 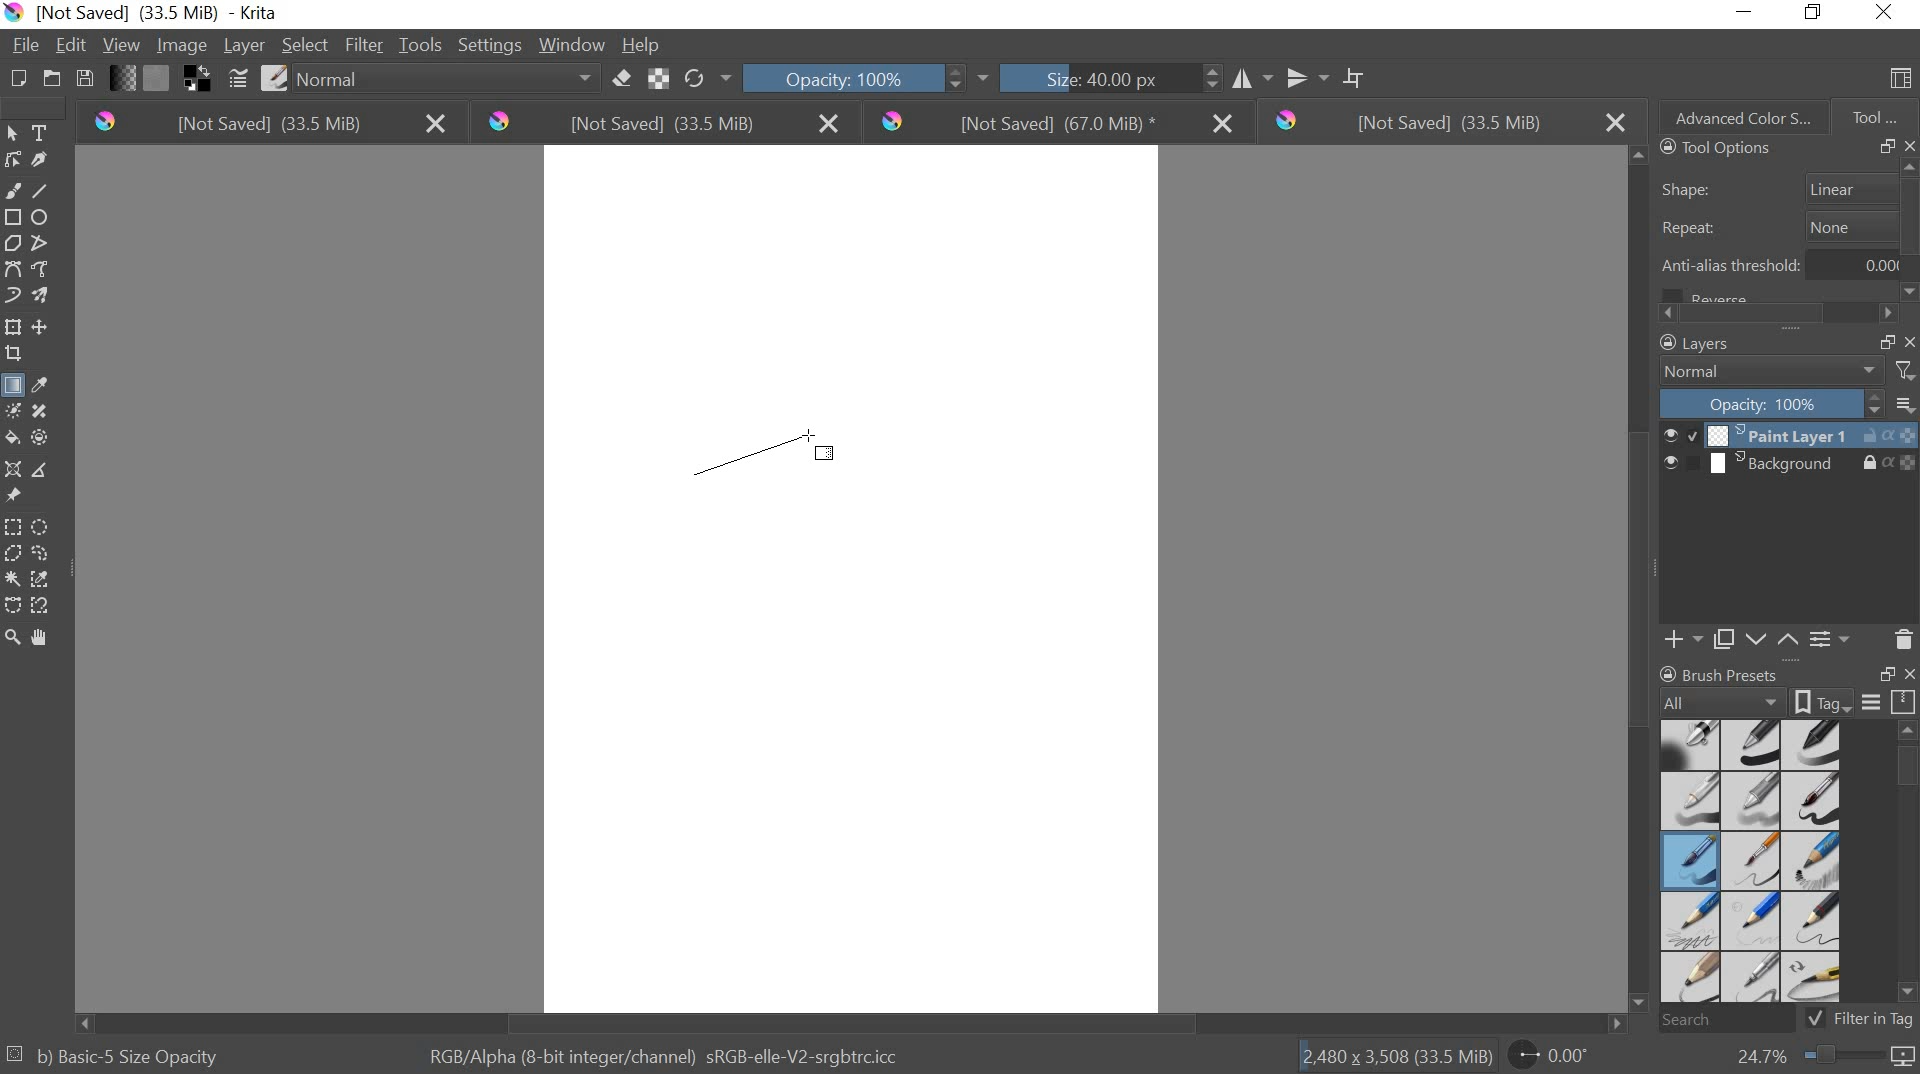 I want to click on 2.480 x 3.508 (33.5 mb) 0.00, so click(x=1448, y=1051).